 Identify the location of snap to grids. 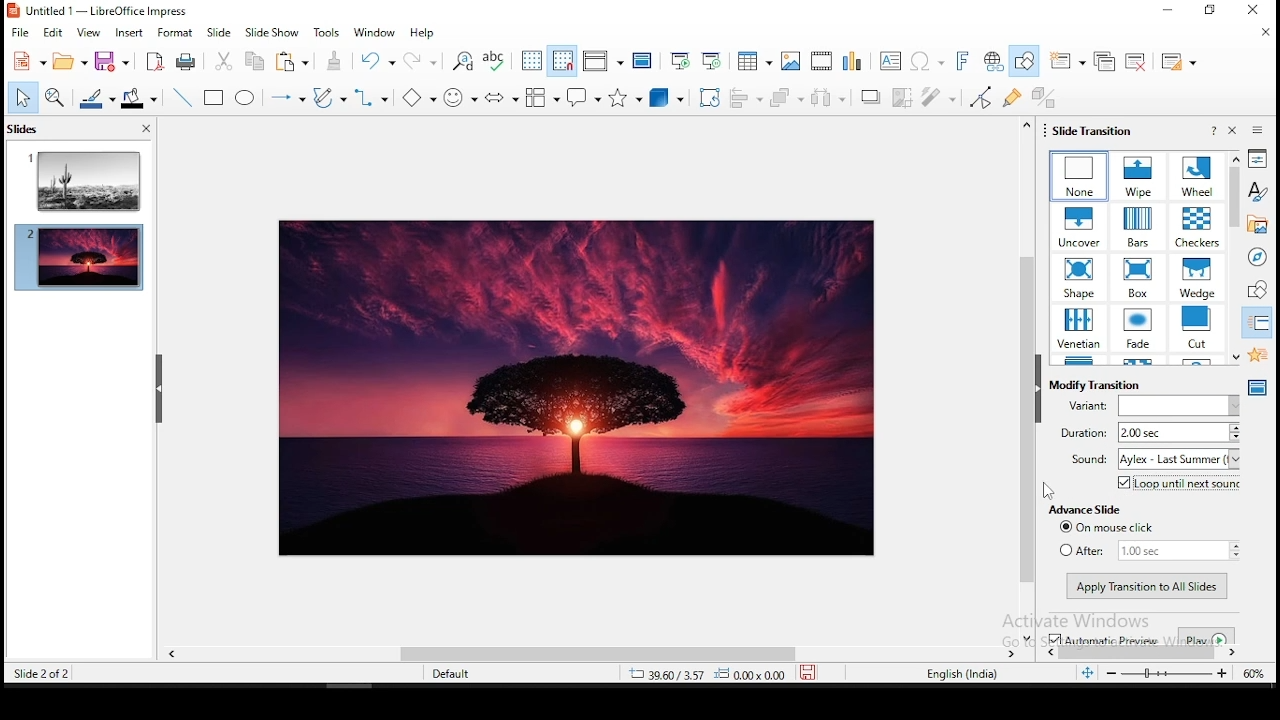
(563, 62).